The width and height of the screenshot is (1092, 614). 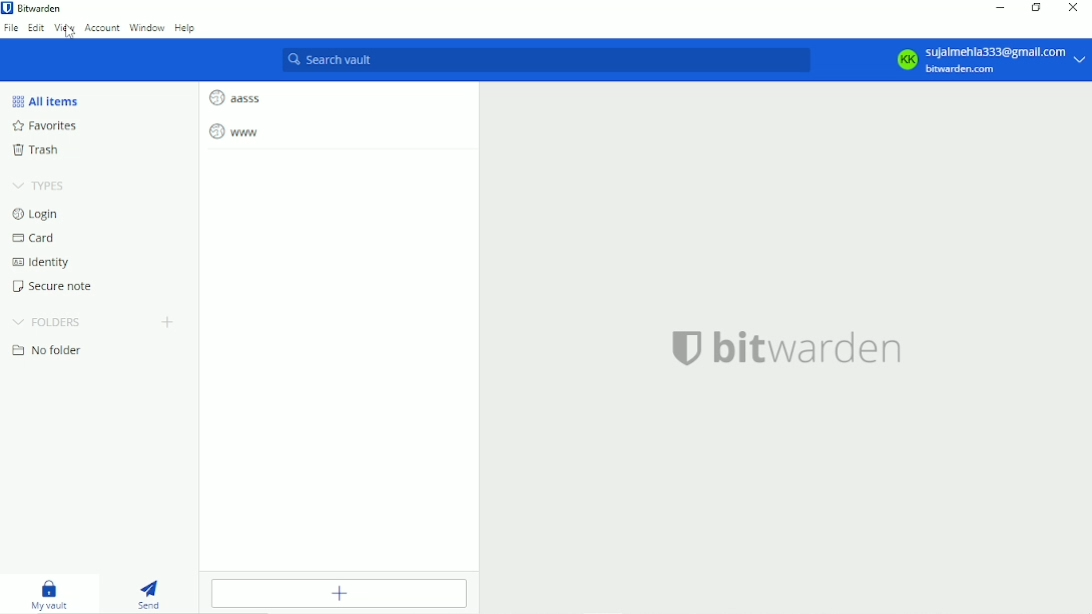 What do you see at coordinates (11, 28) in the screenshot?
I see `File` at bounding box center [11, 28].